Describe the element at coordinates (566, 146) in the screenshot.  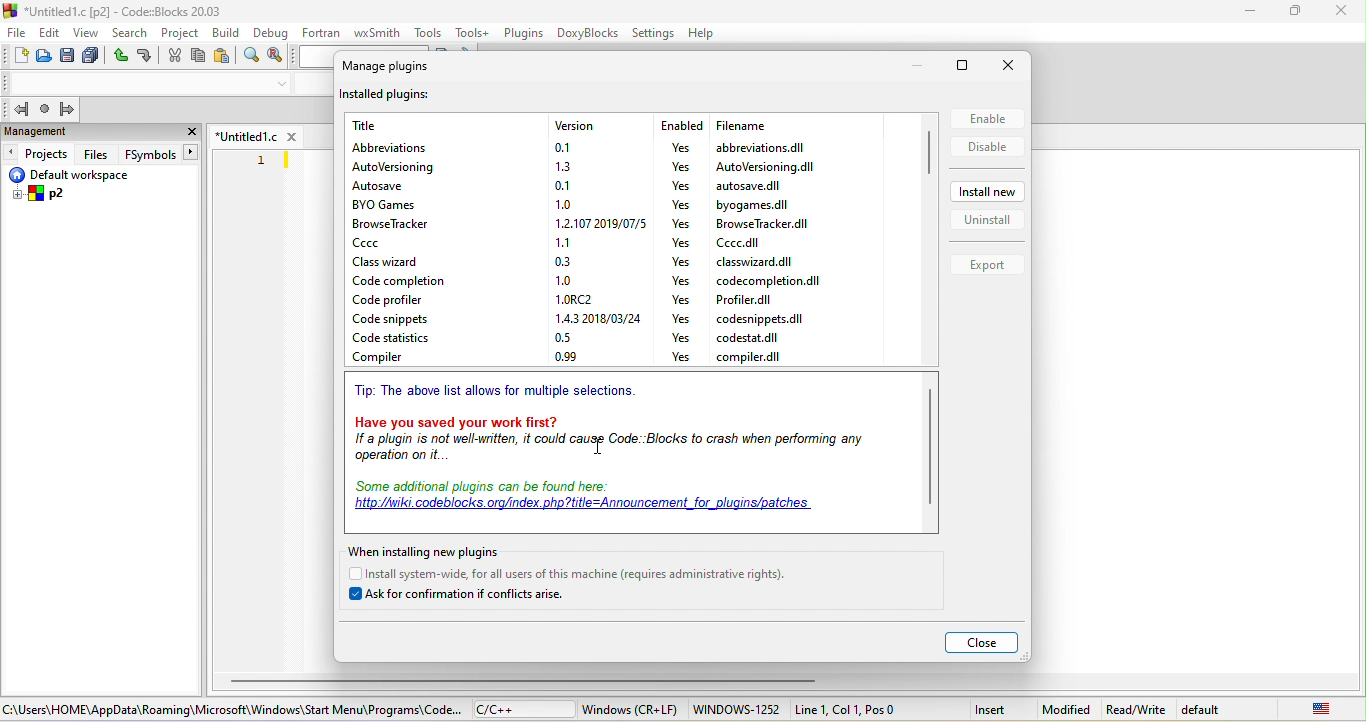
I see `0.1` at that location.